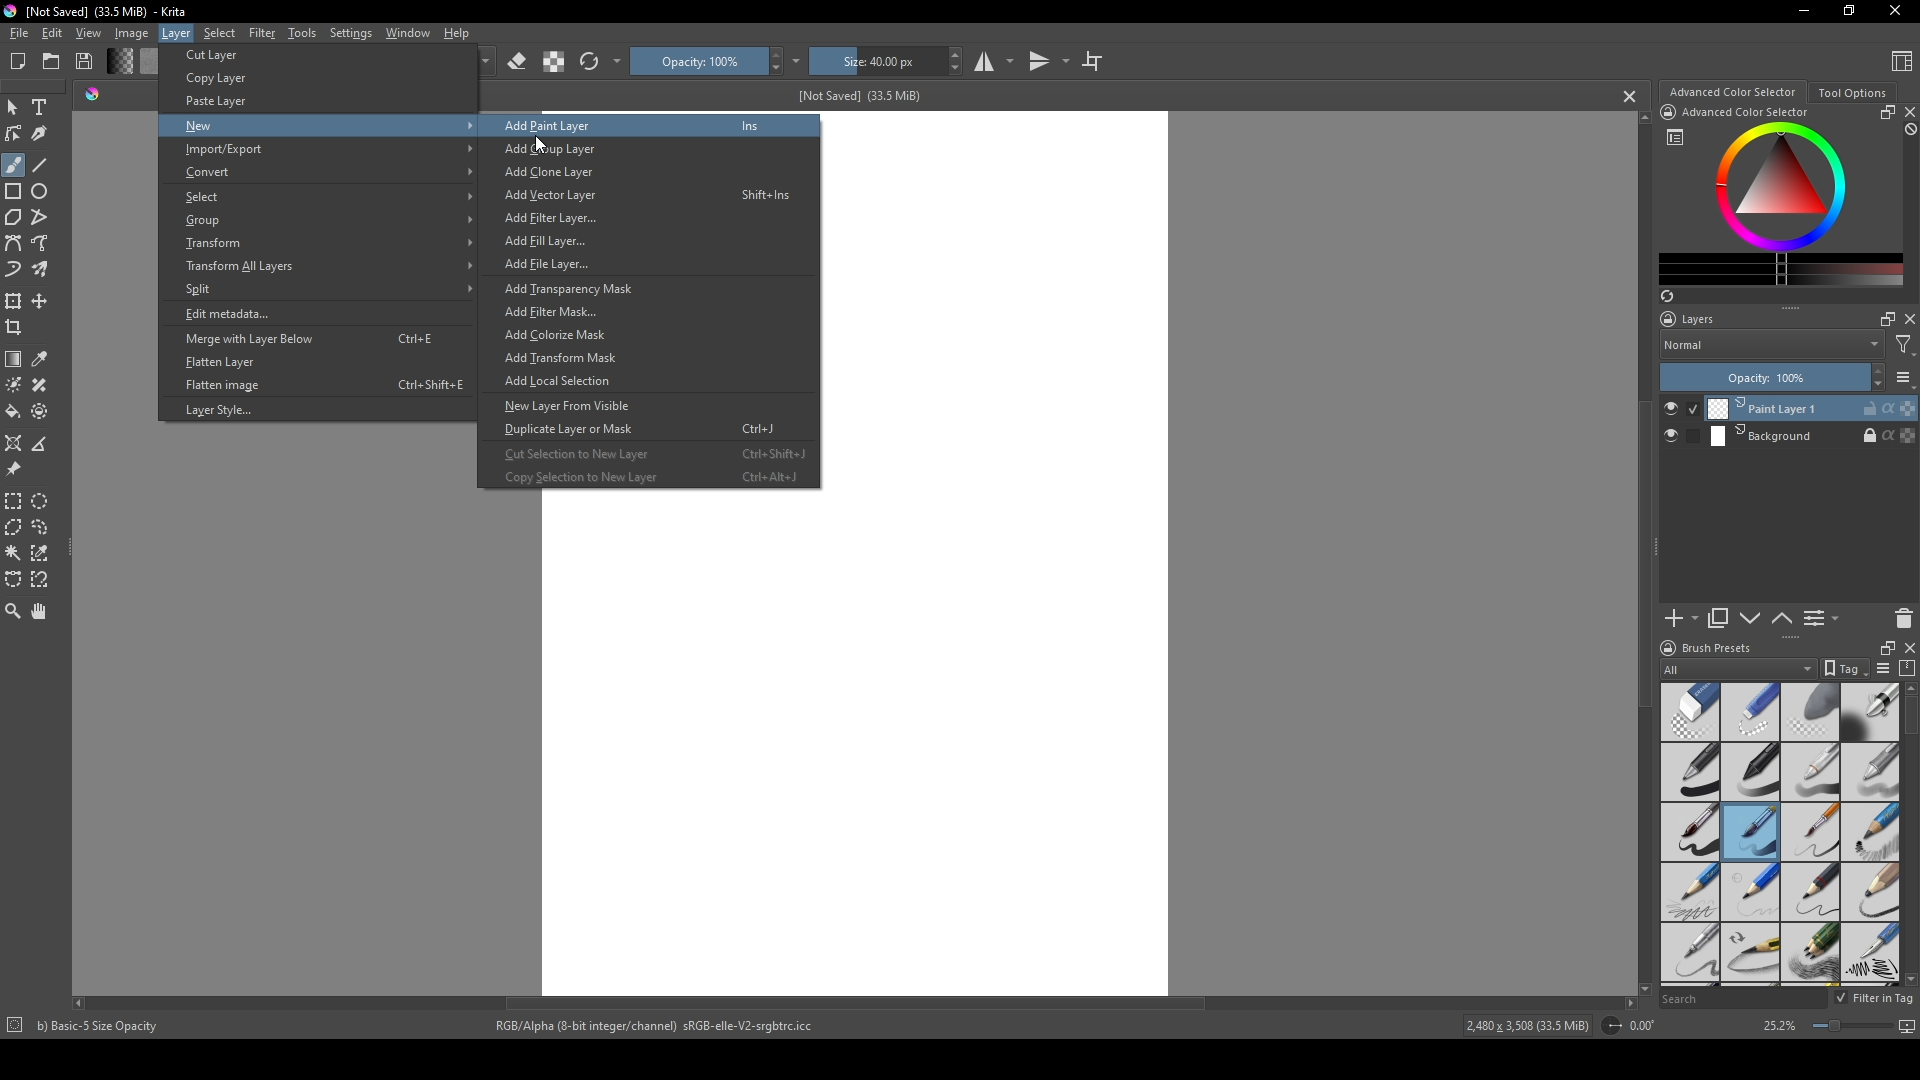  Describe the element at coordinates (324, 222) in the screenshot. I see `Group` at that location.